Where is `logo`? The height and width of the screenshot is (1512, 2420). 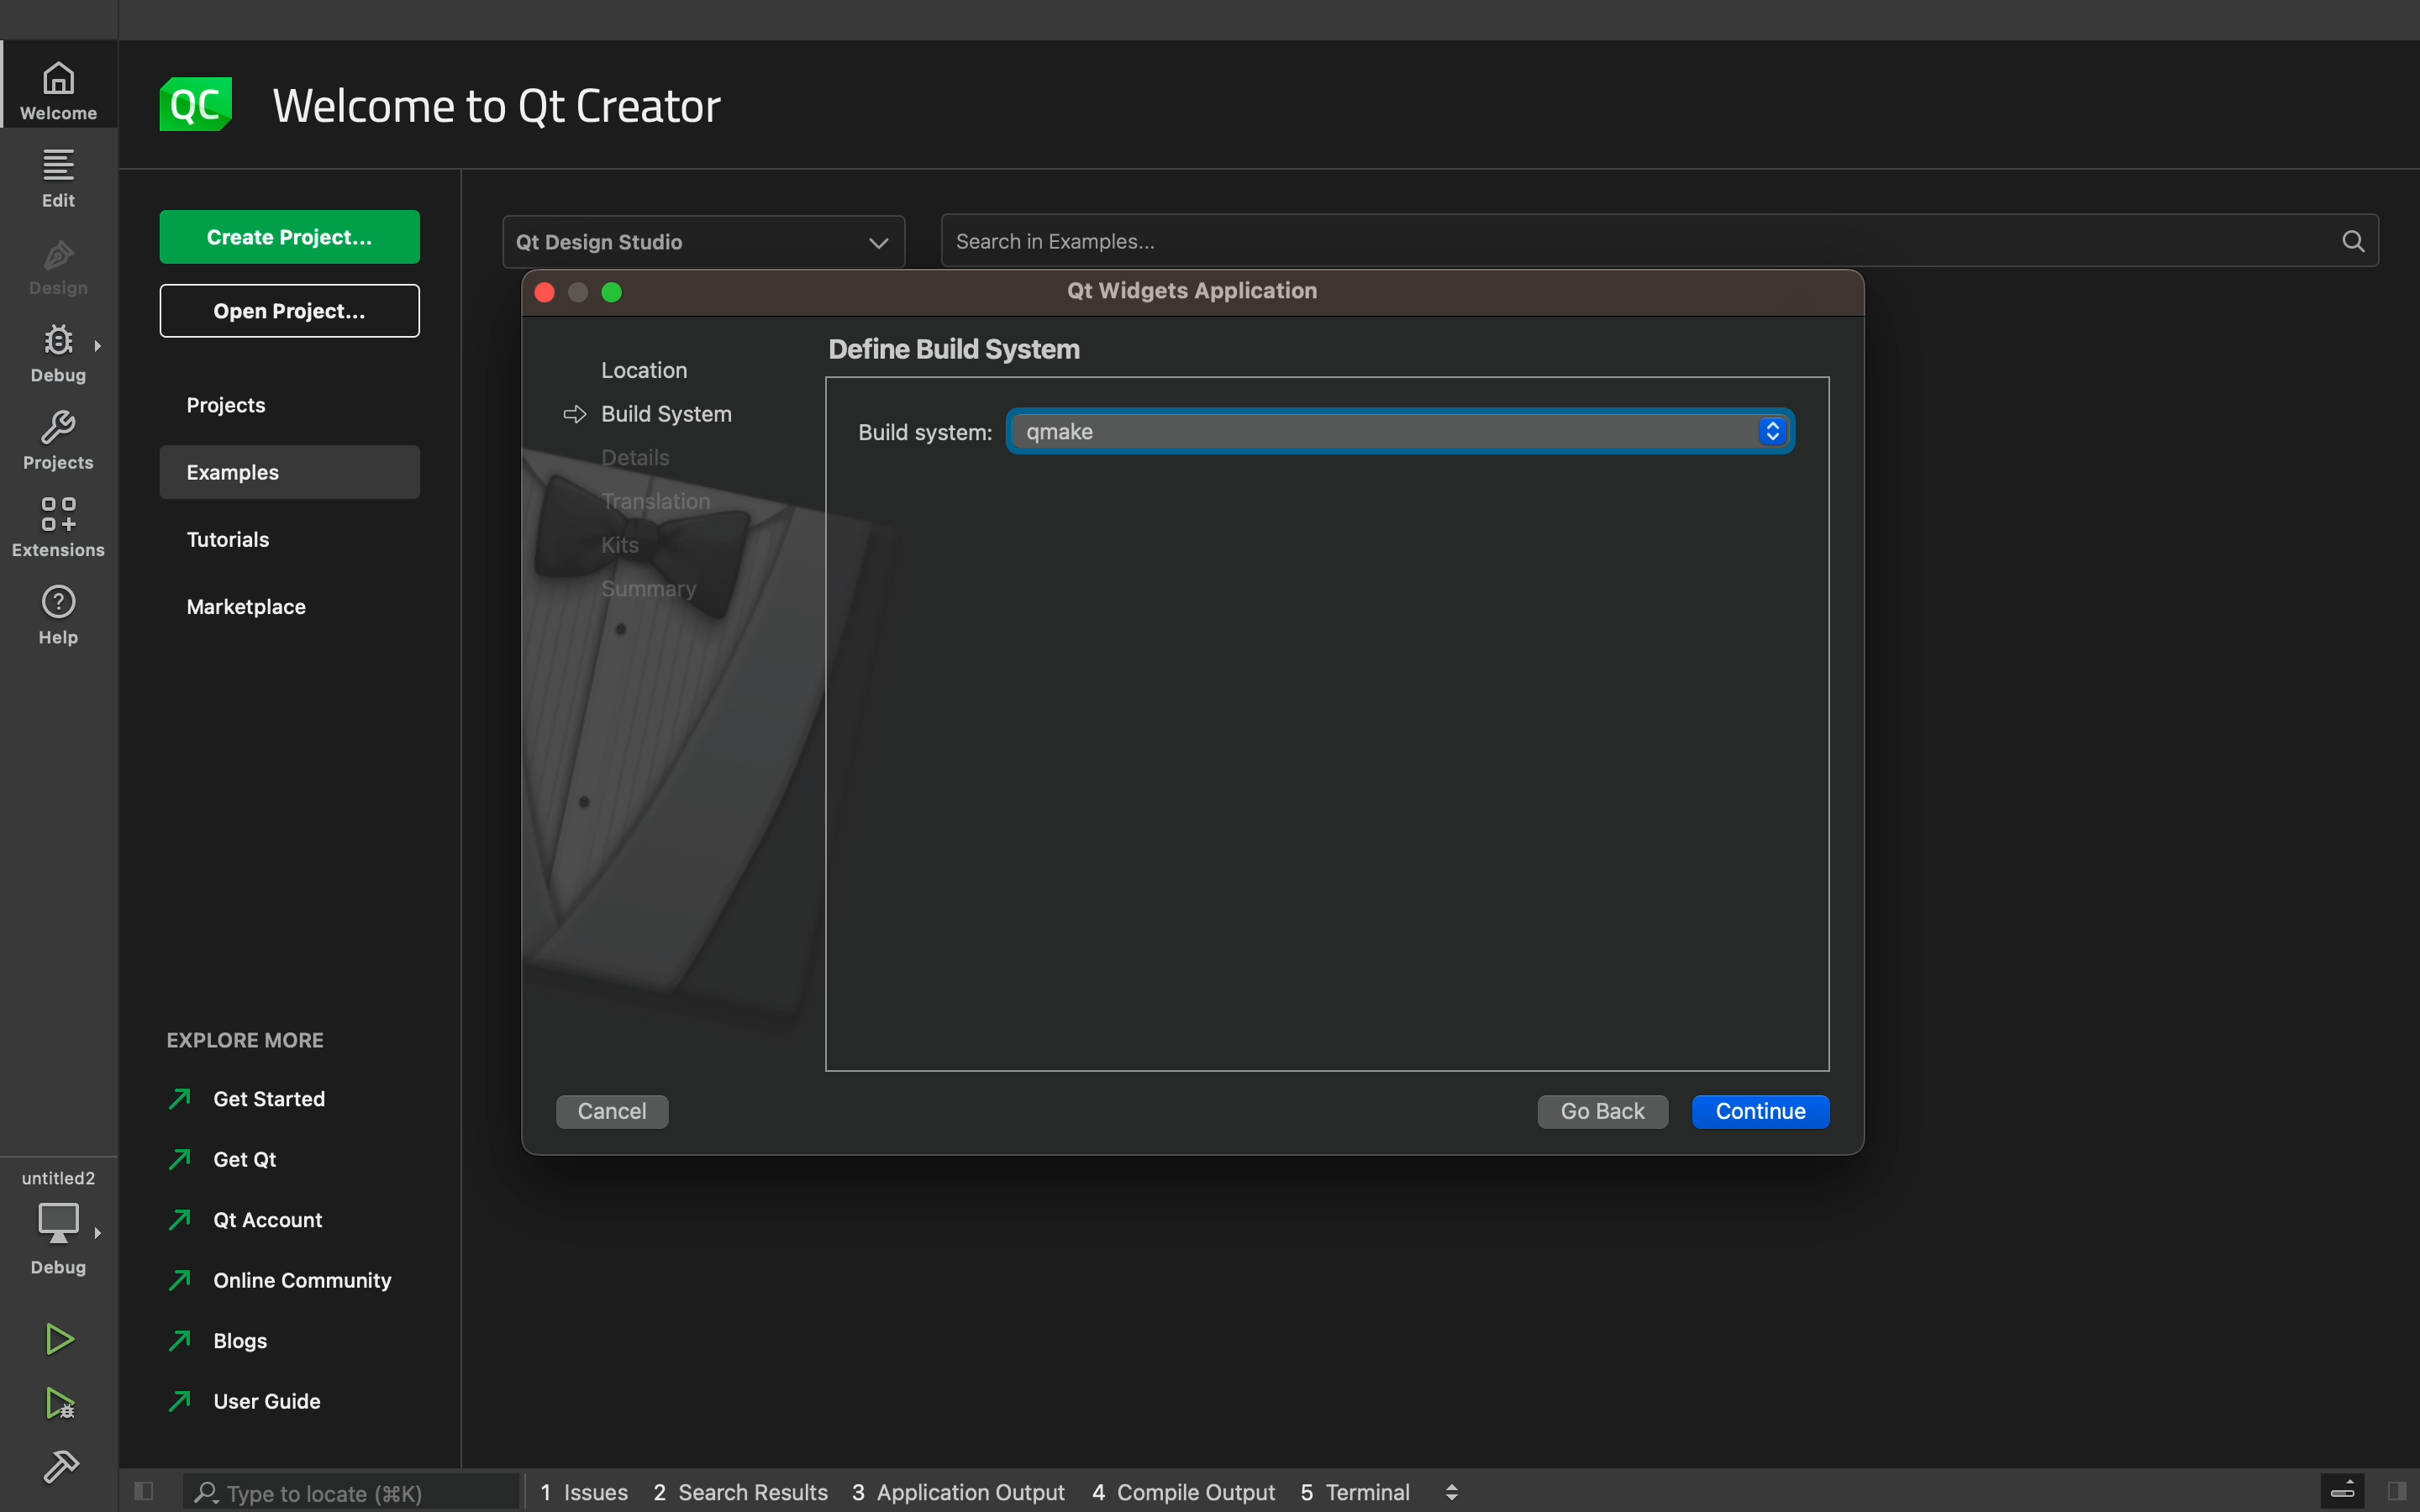
logo is located at coordinates (201, 101).